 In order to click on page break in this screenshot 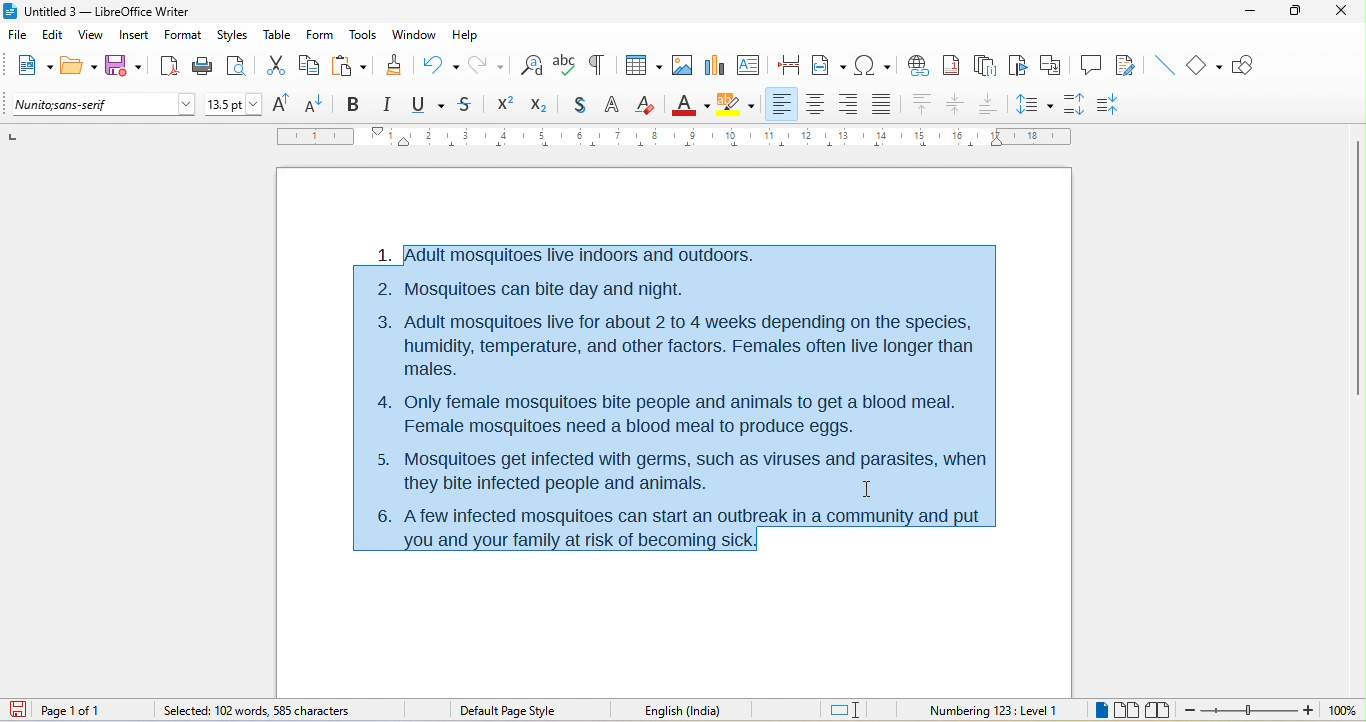, I will do `click(792, 67)`.